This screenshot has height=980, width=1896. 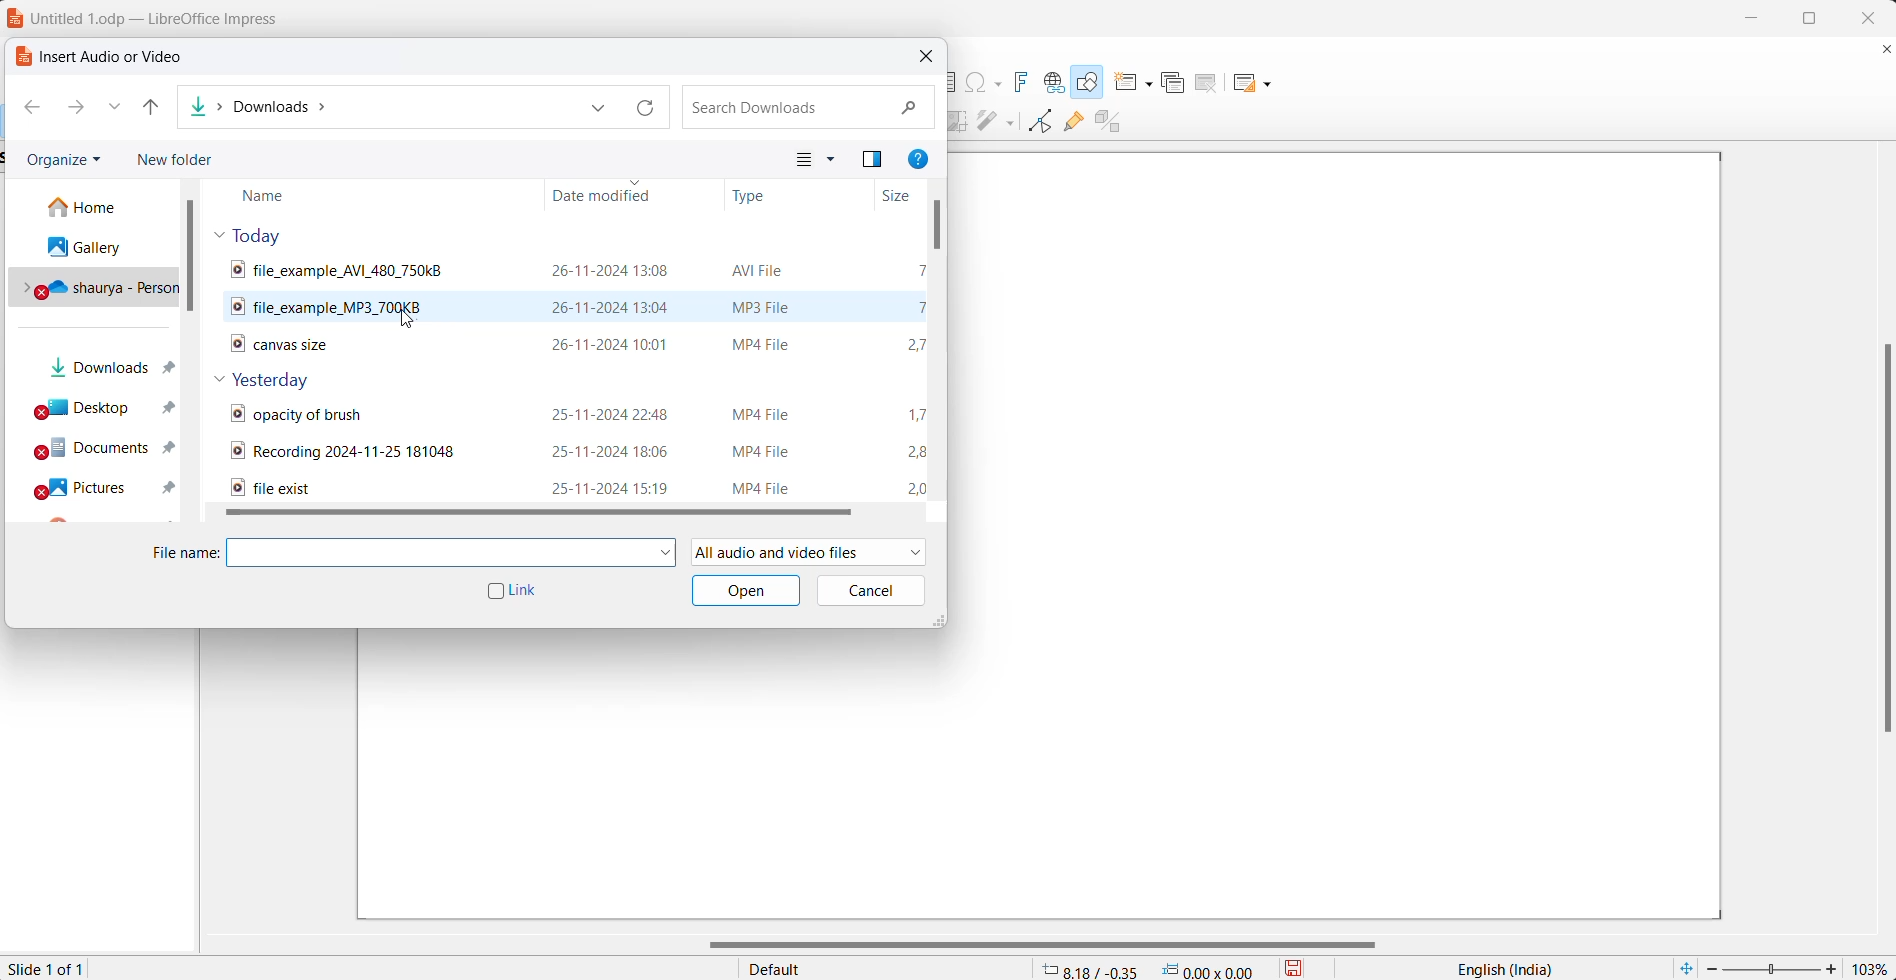 I want to click on horizontal scroll  bar, so click(x=1045, y=945).